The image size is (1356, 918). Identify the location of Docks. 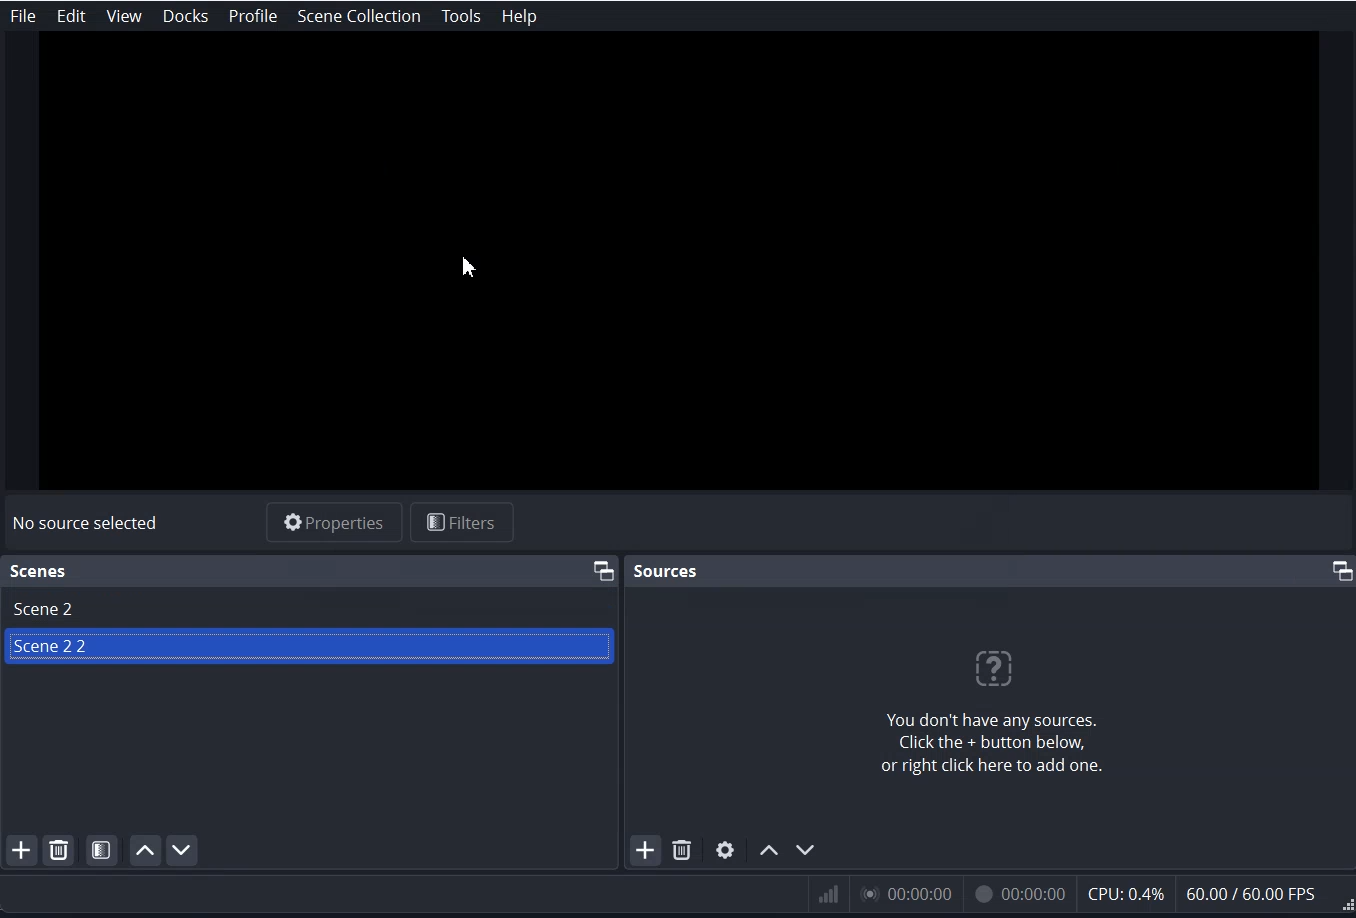
(188, 16).